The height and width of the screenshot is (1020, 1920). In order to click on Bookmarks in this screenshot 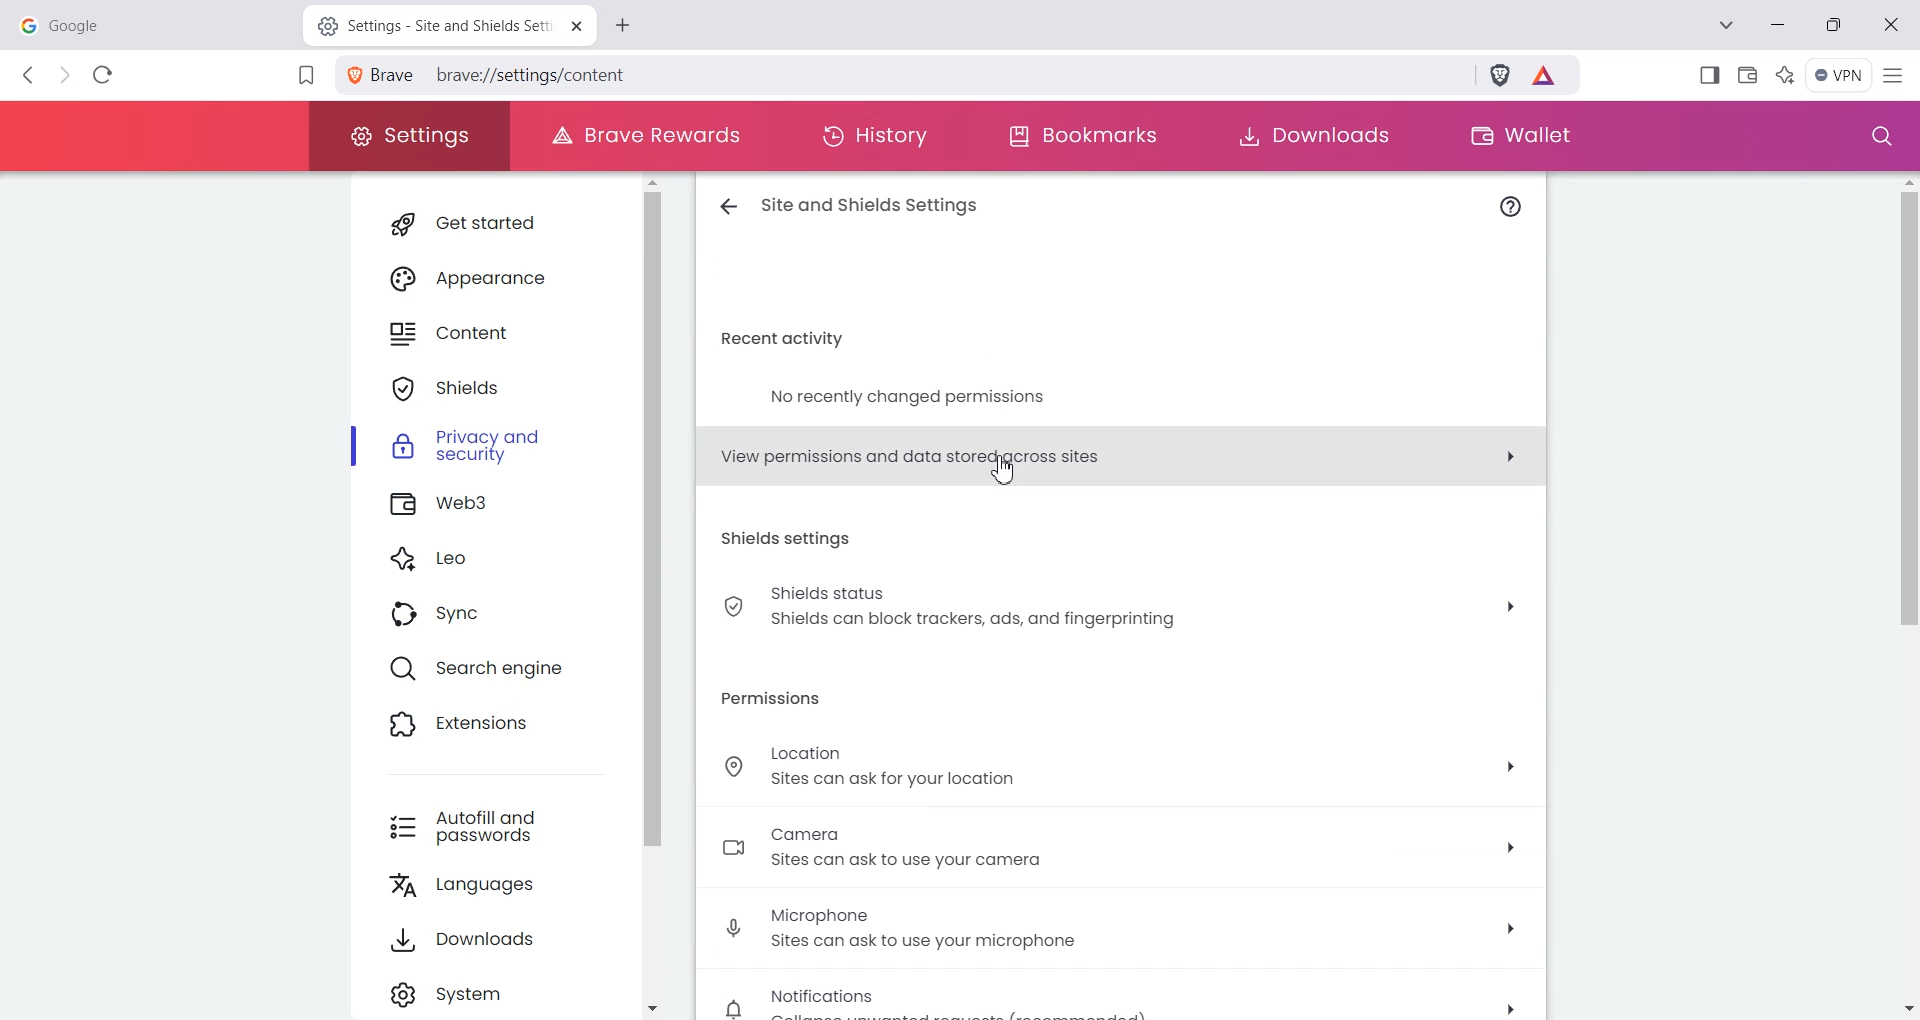, I will do `click(1082, 137)`.